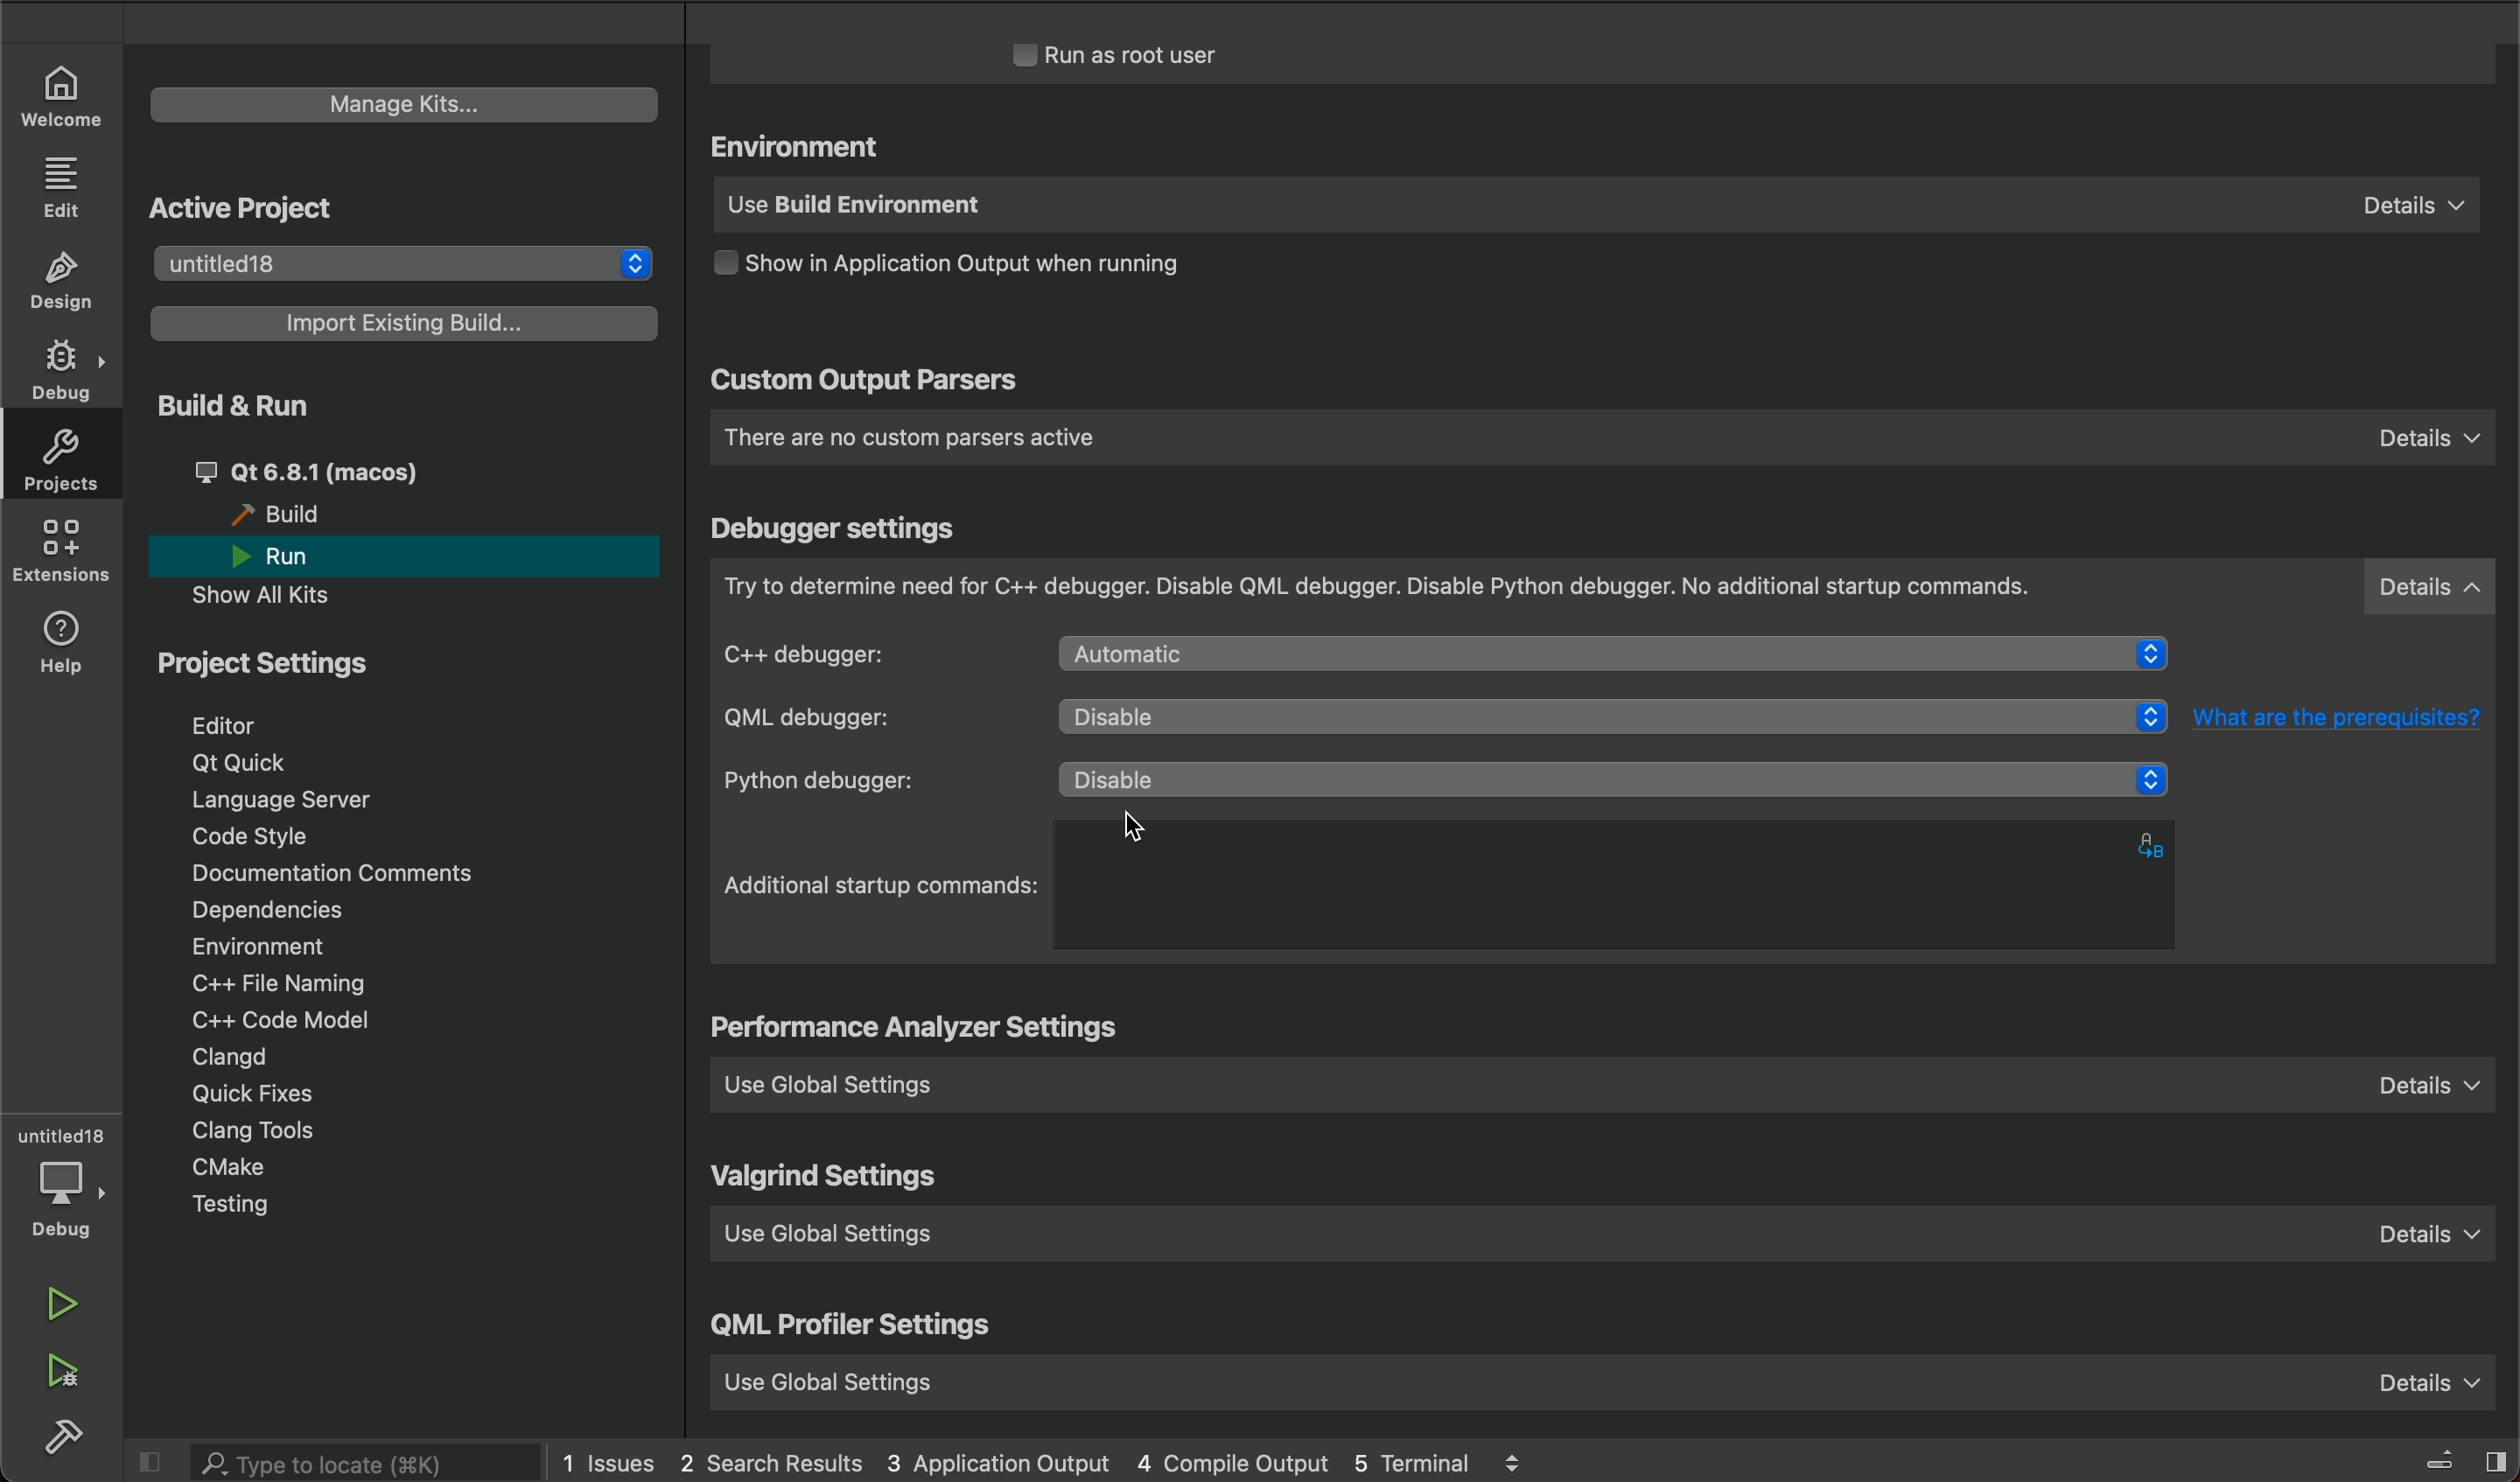 The width and height of the screenshot is (2520, 1482). I want to click on tools, so click(284, 1132).